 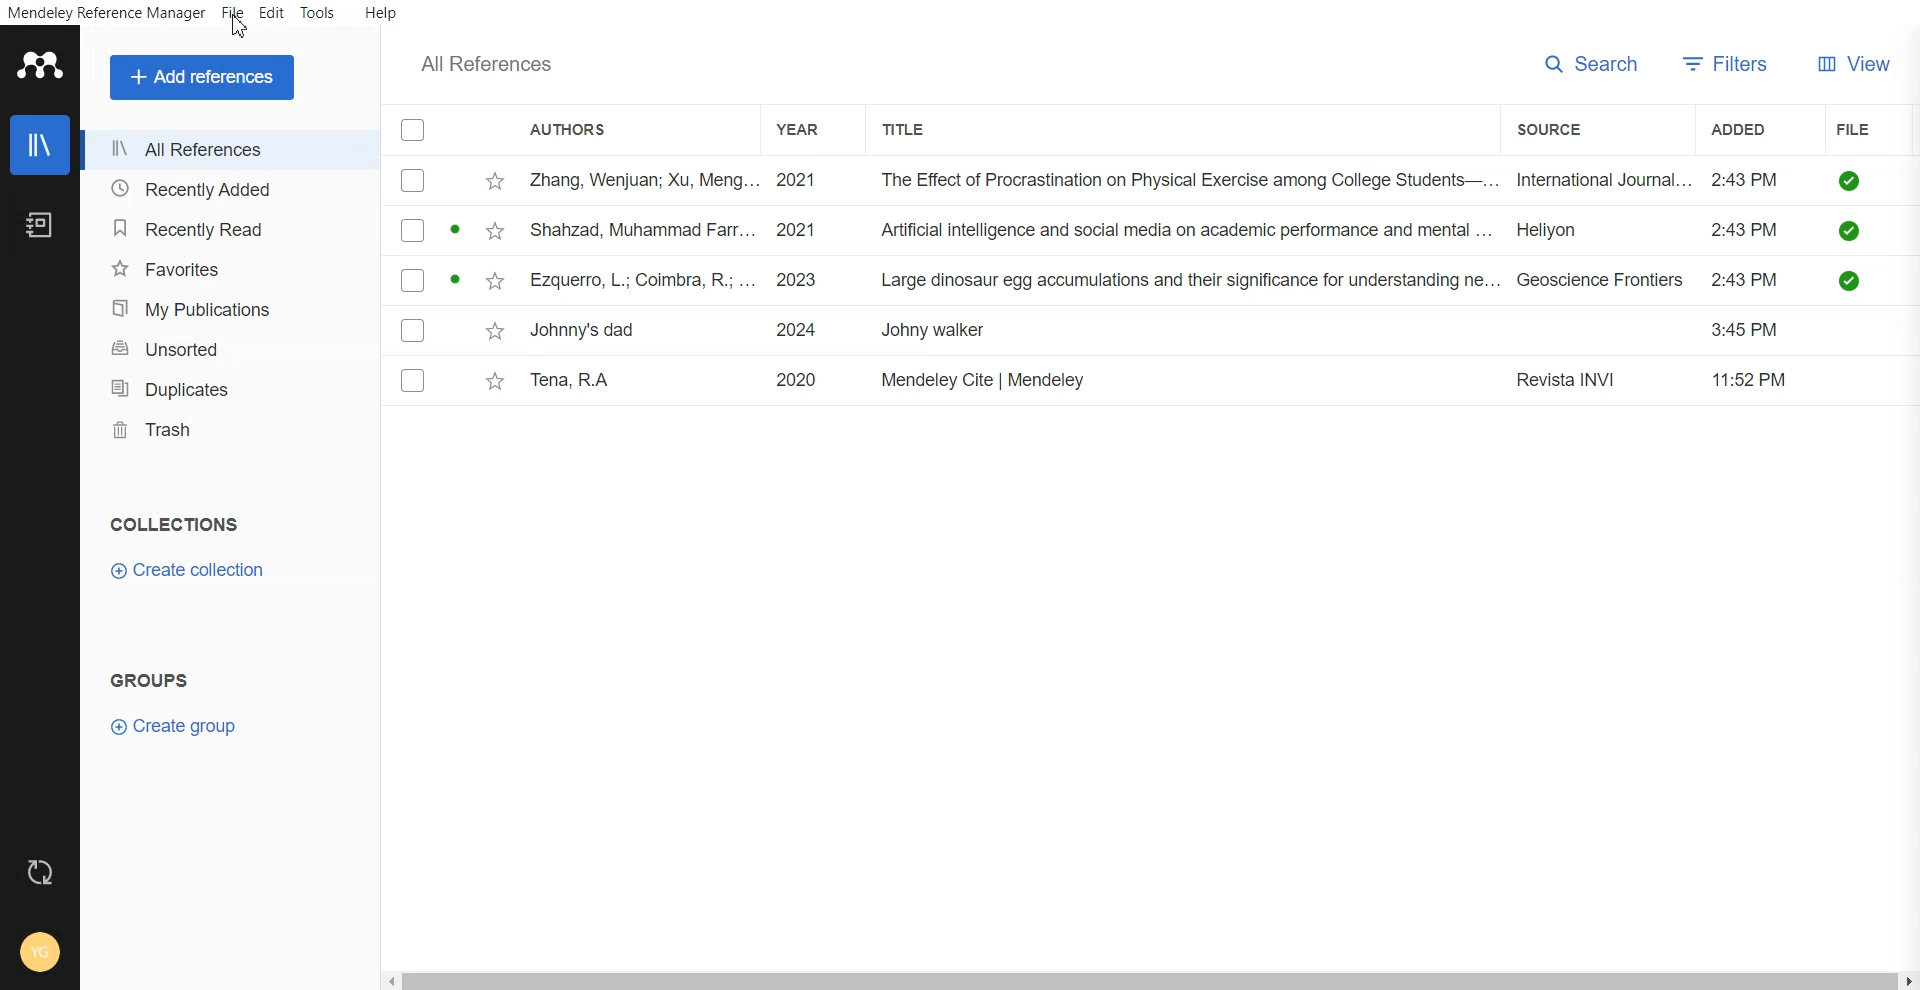 What do you see at coordinates (389, 980) in the screenshot?
I see `scroll left` at bounding box center [389, 980].